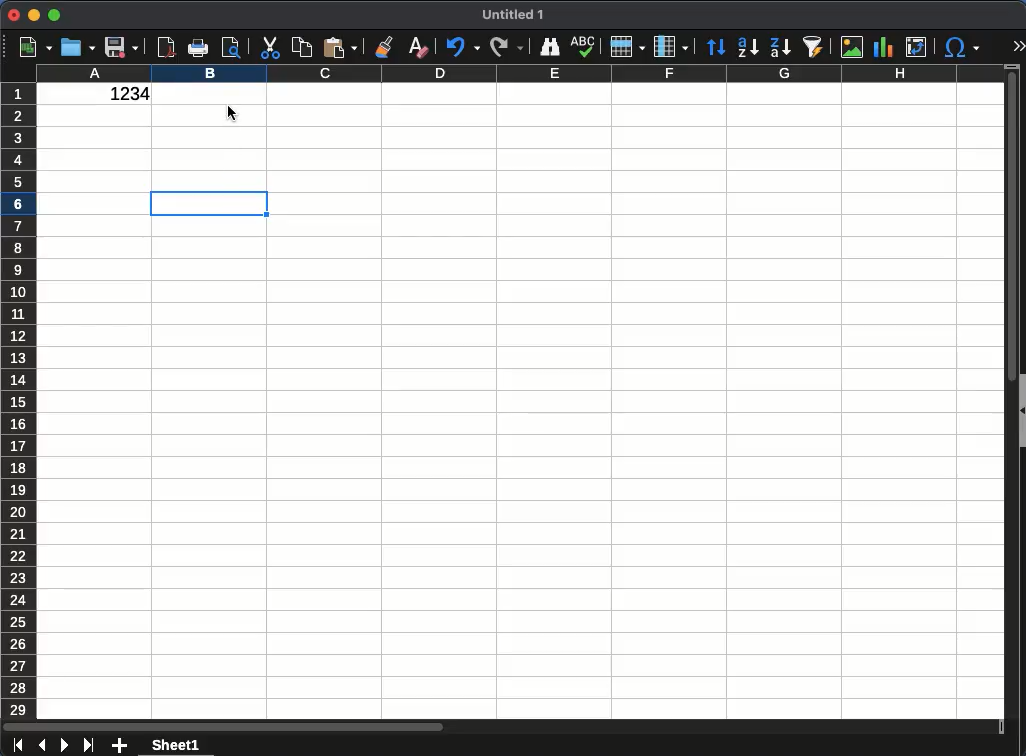 This screenshot has width=1026, height=756. What do you see at coordinates (1017, 47) in the screenshot?
I see `expand` at bounding box center [1017, 47].